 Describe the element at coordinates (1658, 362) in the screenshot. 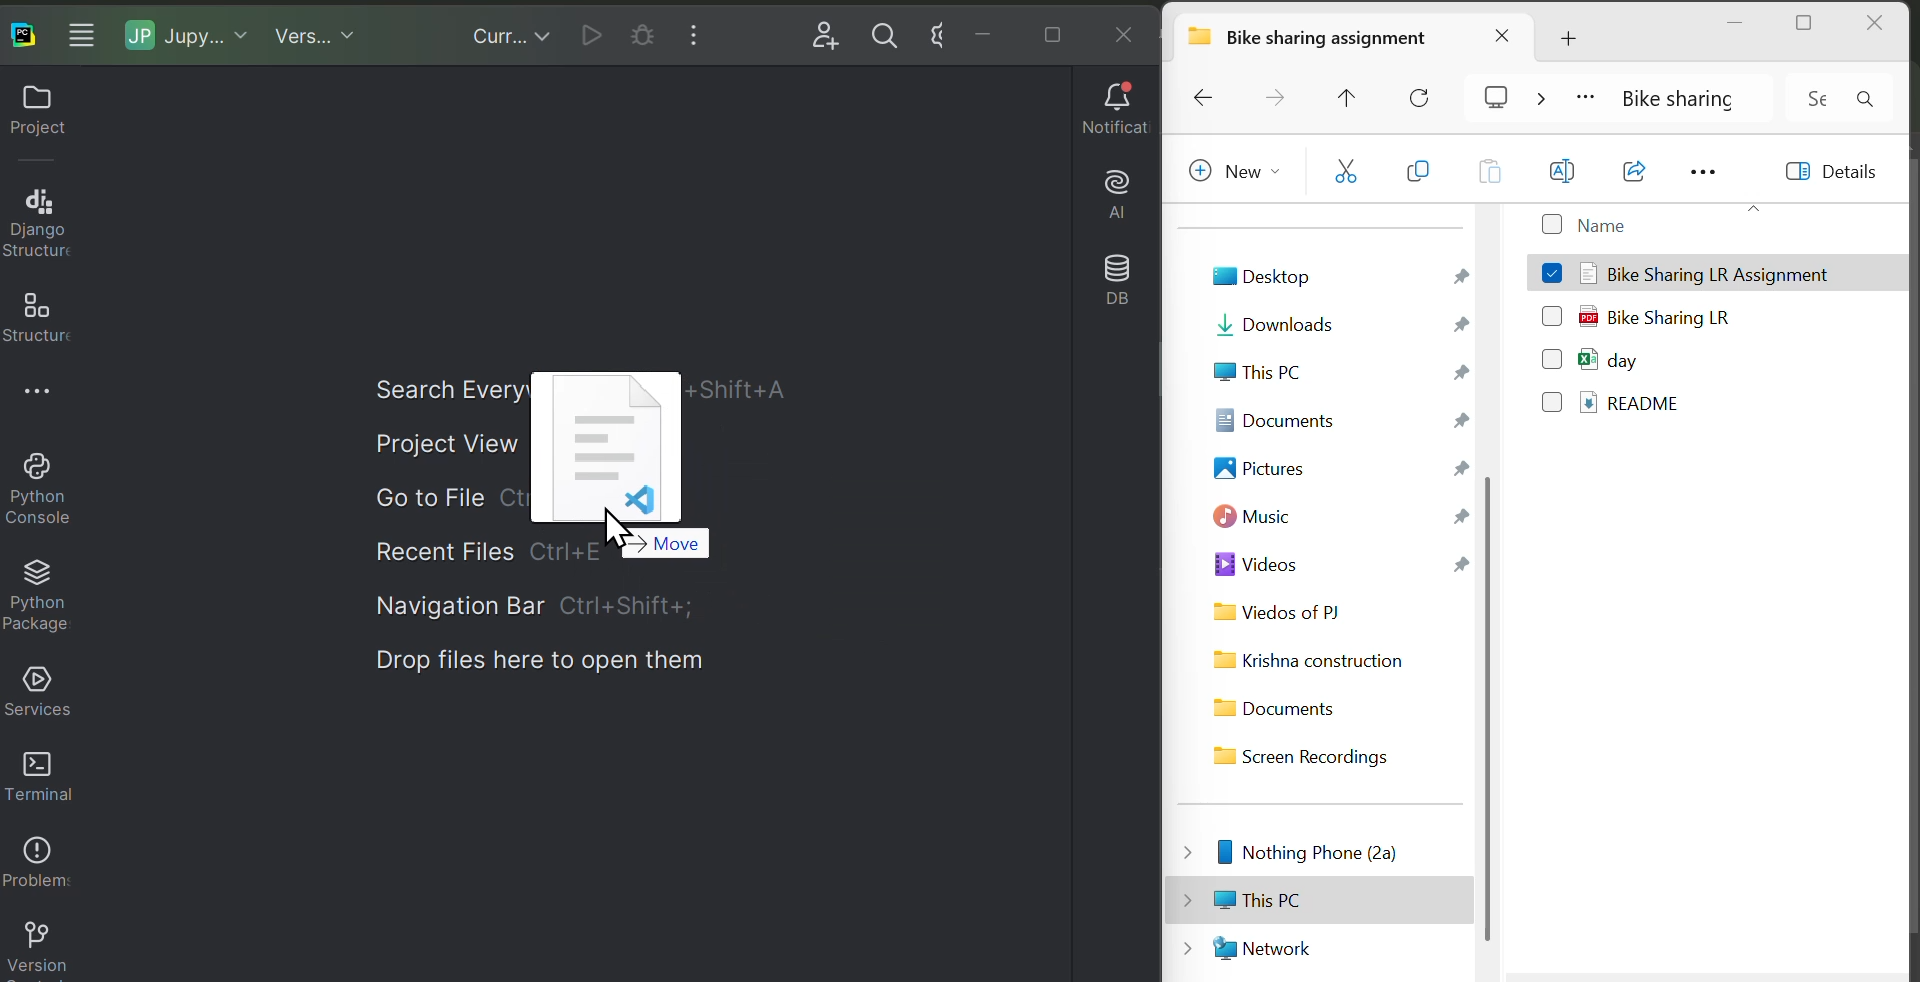

I see `day` at that location.